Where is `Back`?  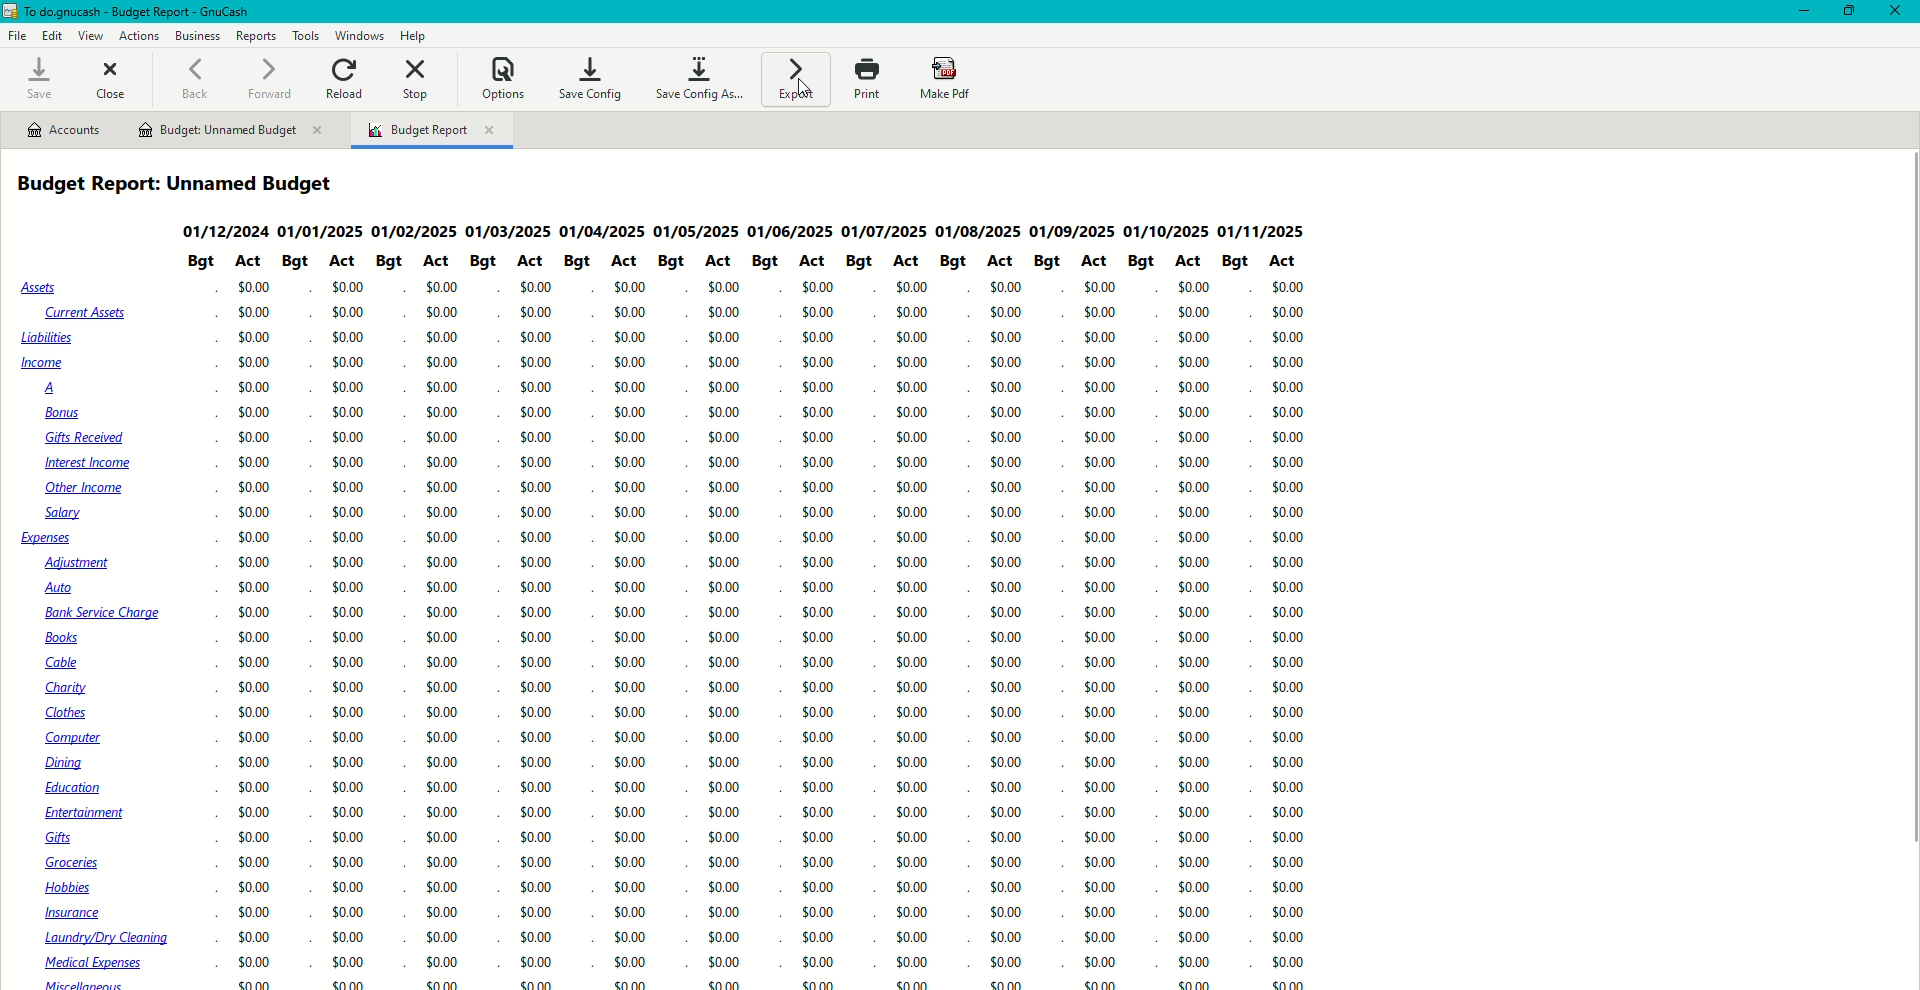 Back is located at coordinates (194, 80).